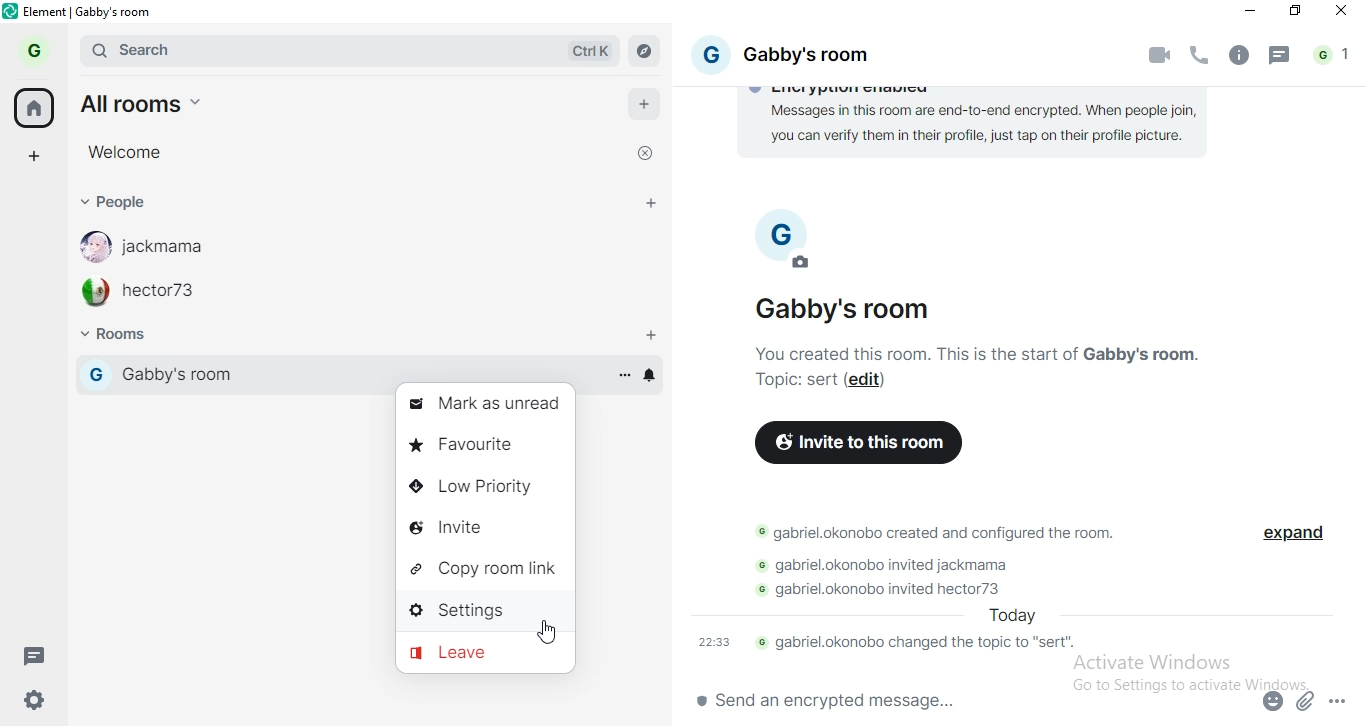 The image size is (1366, 726). Describe the element at coordinates (1290, 536) in the screenshot. I see `expand` at that location.